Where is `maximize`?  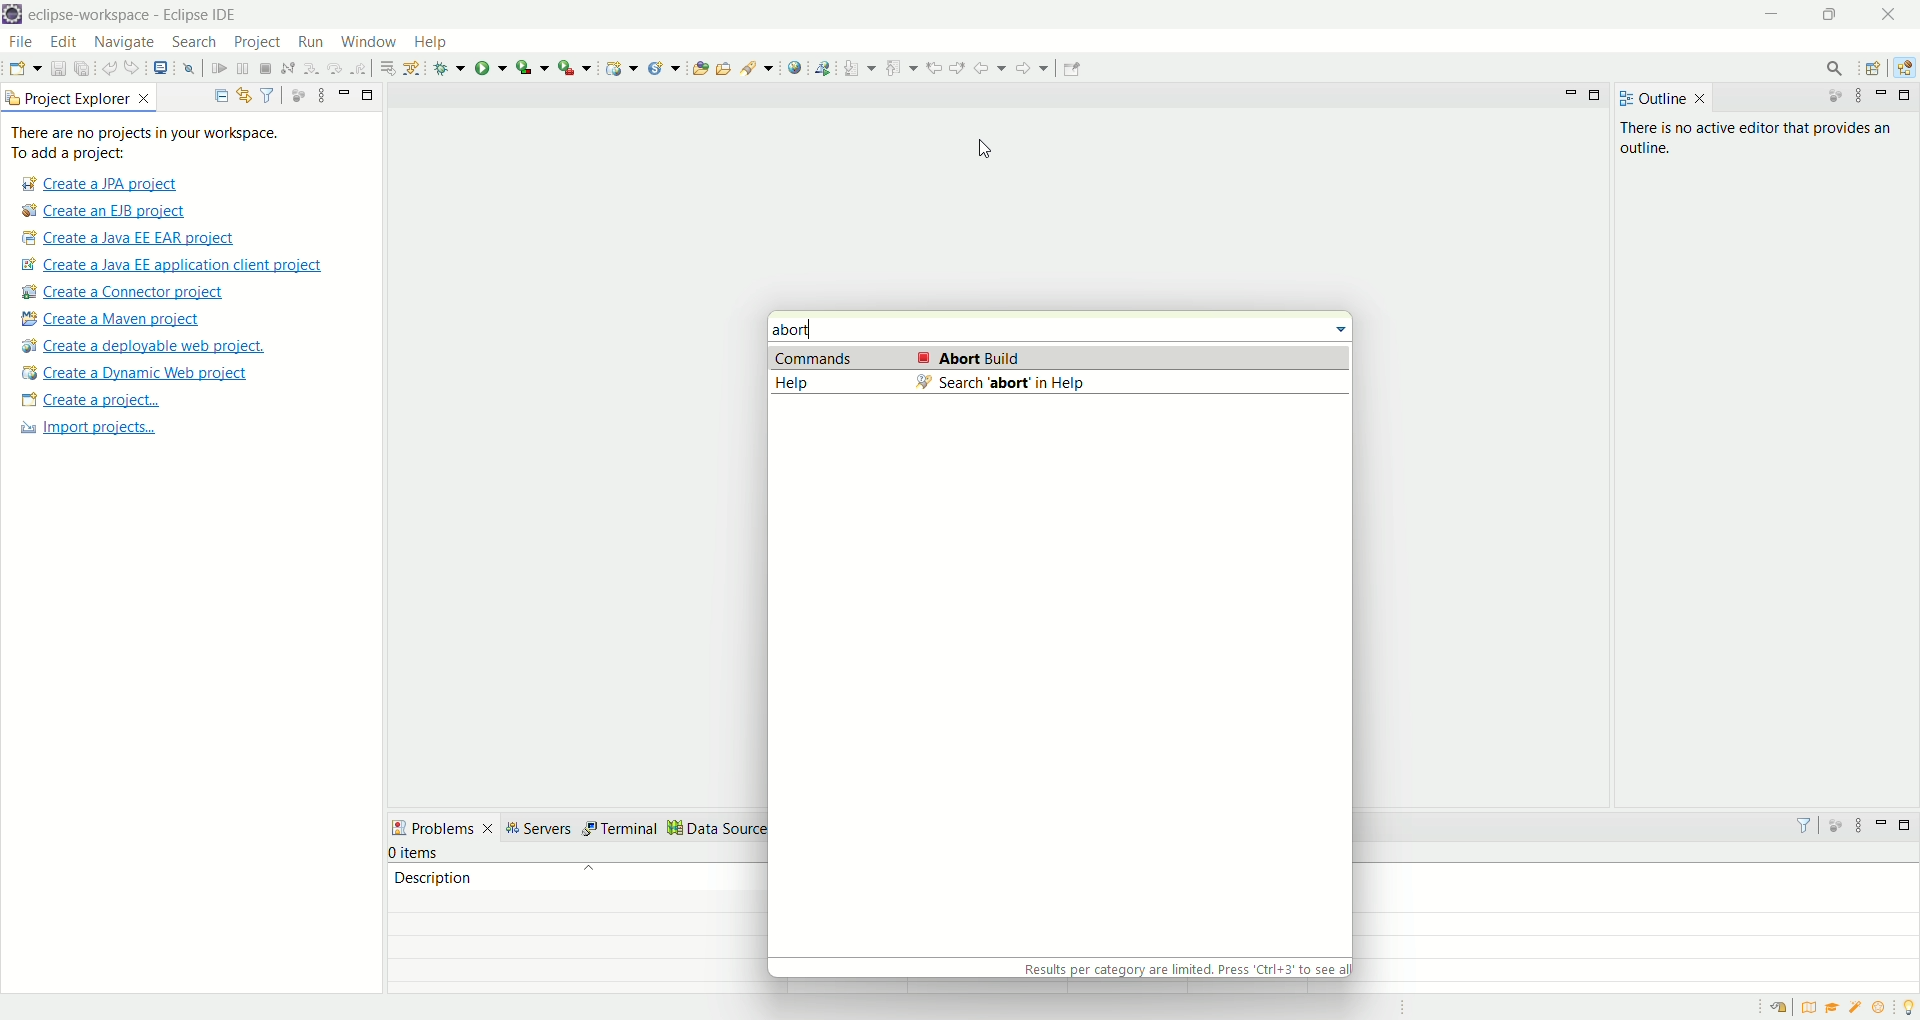
maximize is located at coordinates (369, 95).